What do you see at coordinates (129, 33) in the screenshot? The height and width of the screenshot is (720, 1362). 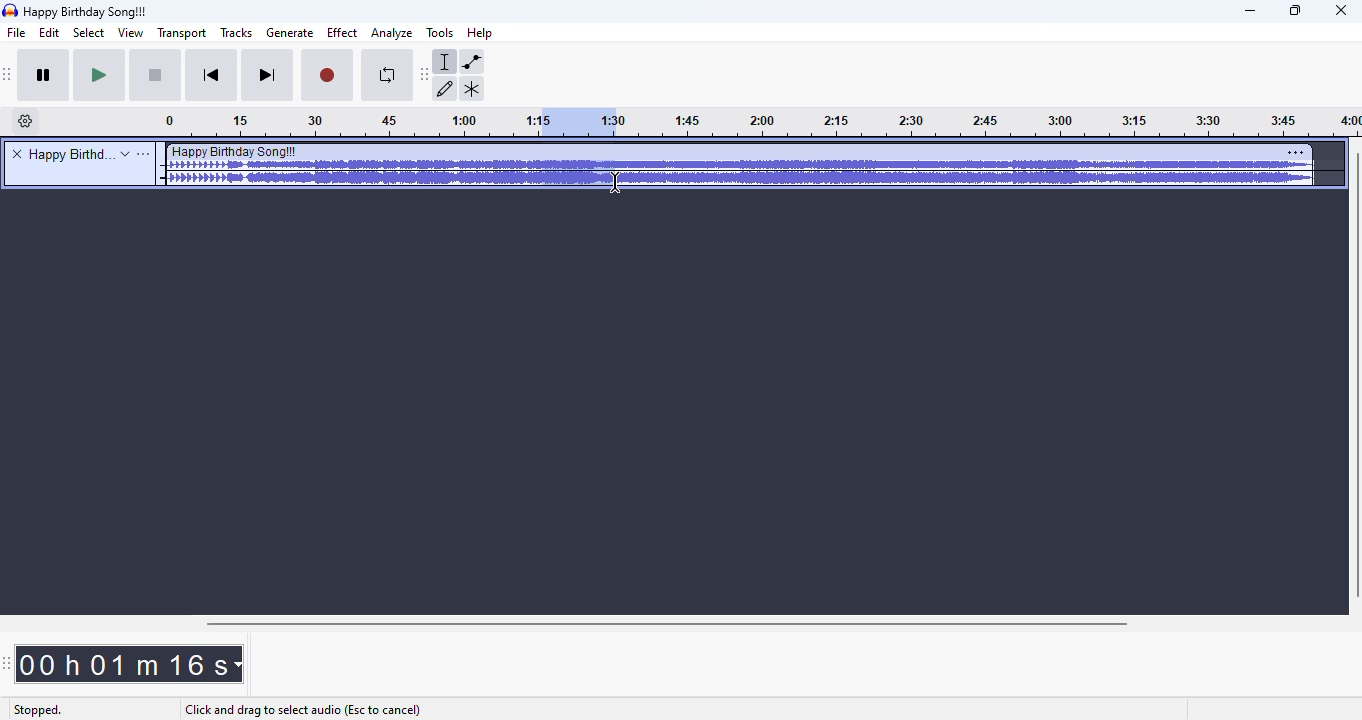 I see `view` at bounding box center [129, 33].